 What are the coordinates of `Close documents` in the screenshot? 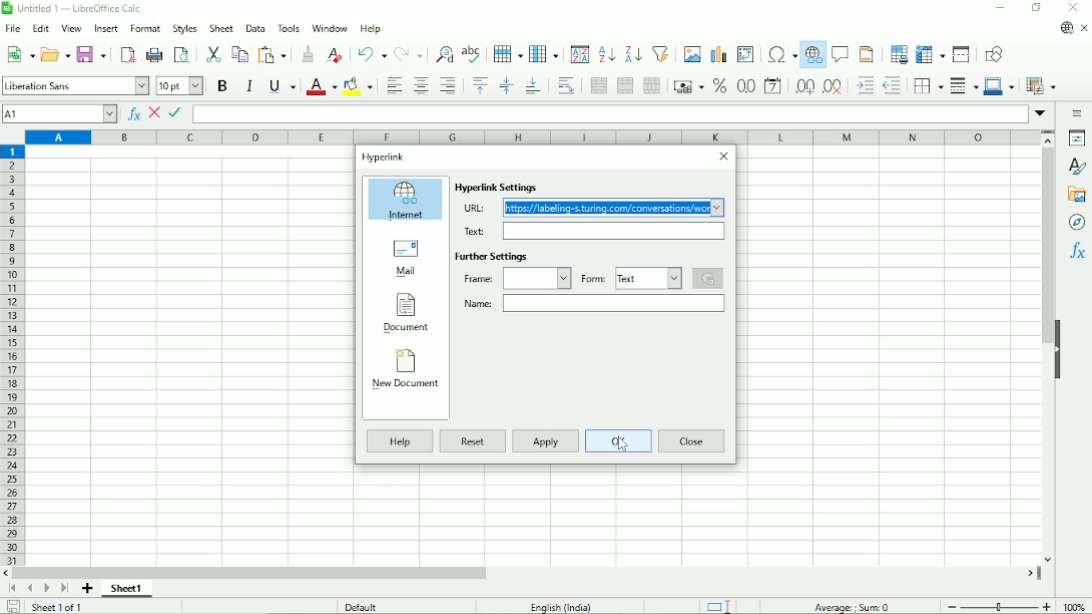 It's located at (1084, 29).